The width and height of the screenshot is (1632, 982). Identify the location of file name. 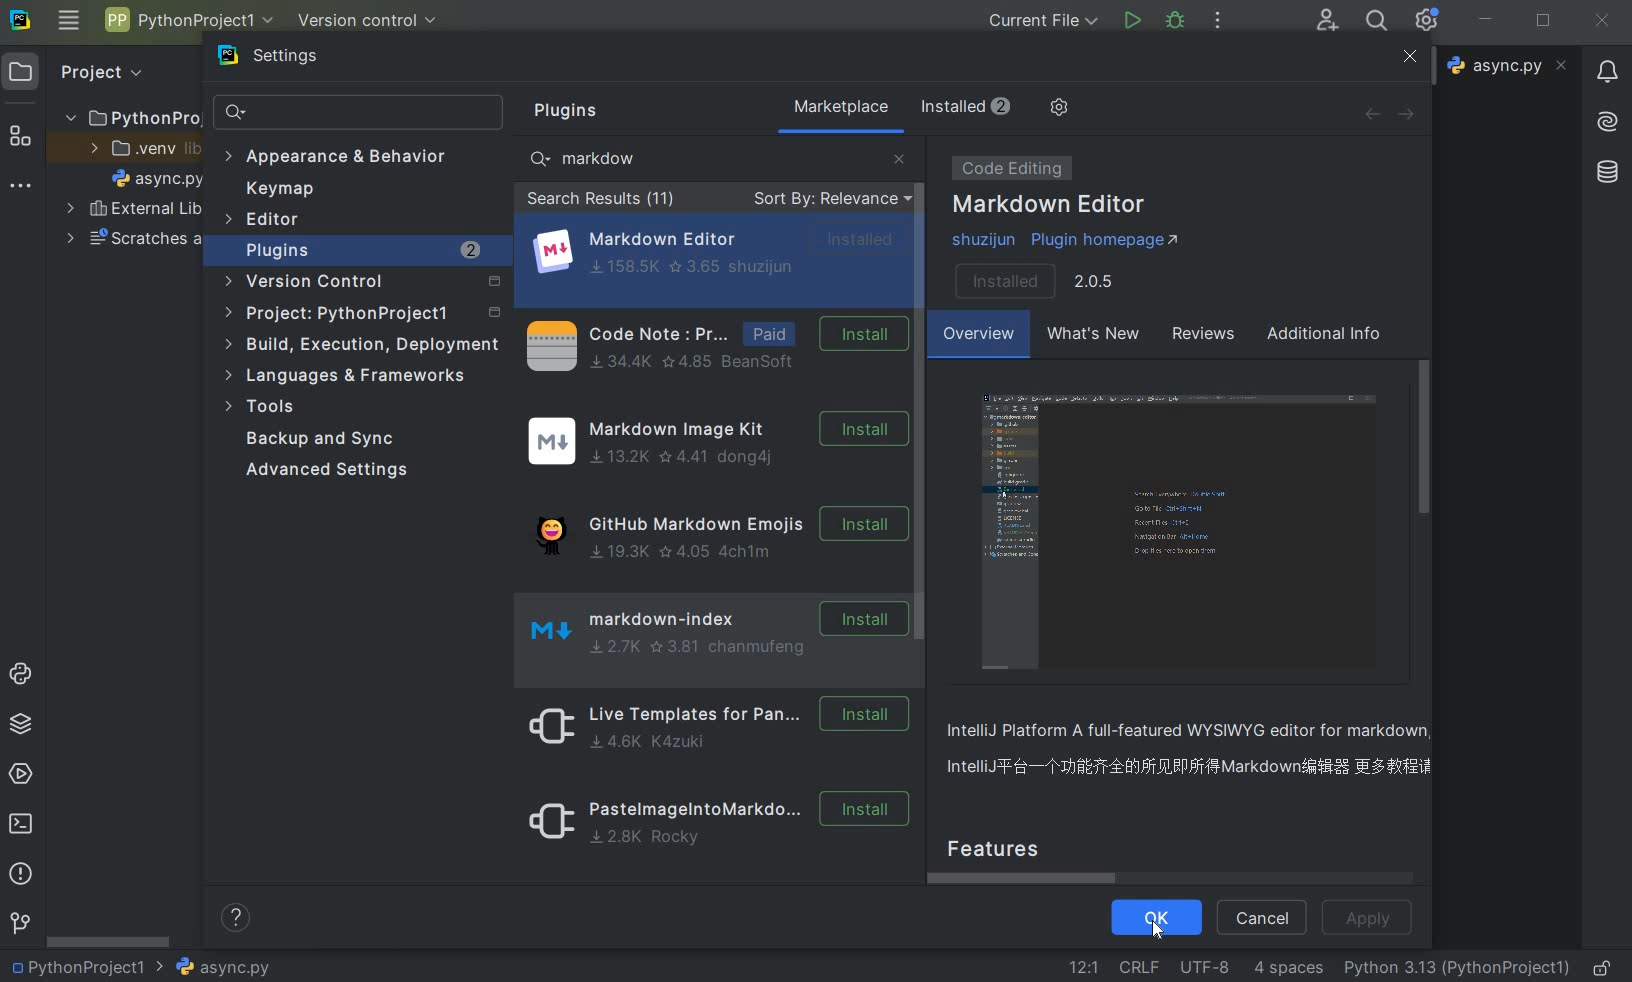
(158, 178).